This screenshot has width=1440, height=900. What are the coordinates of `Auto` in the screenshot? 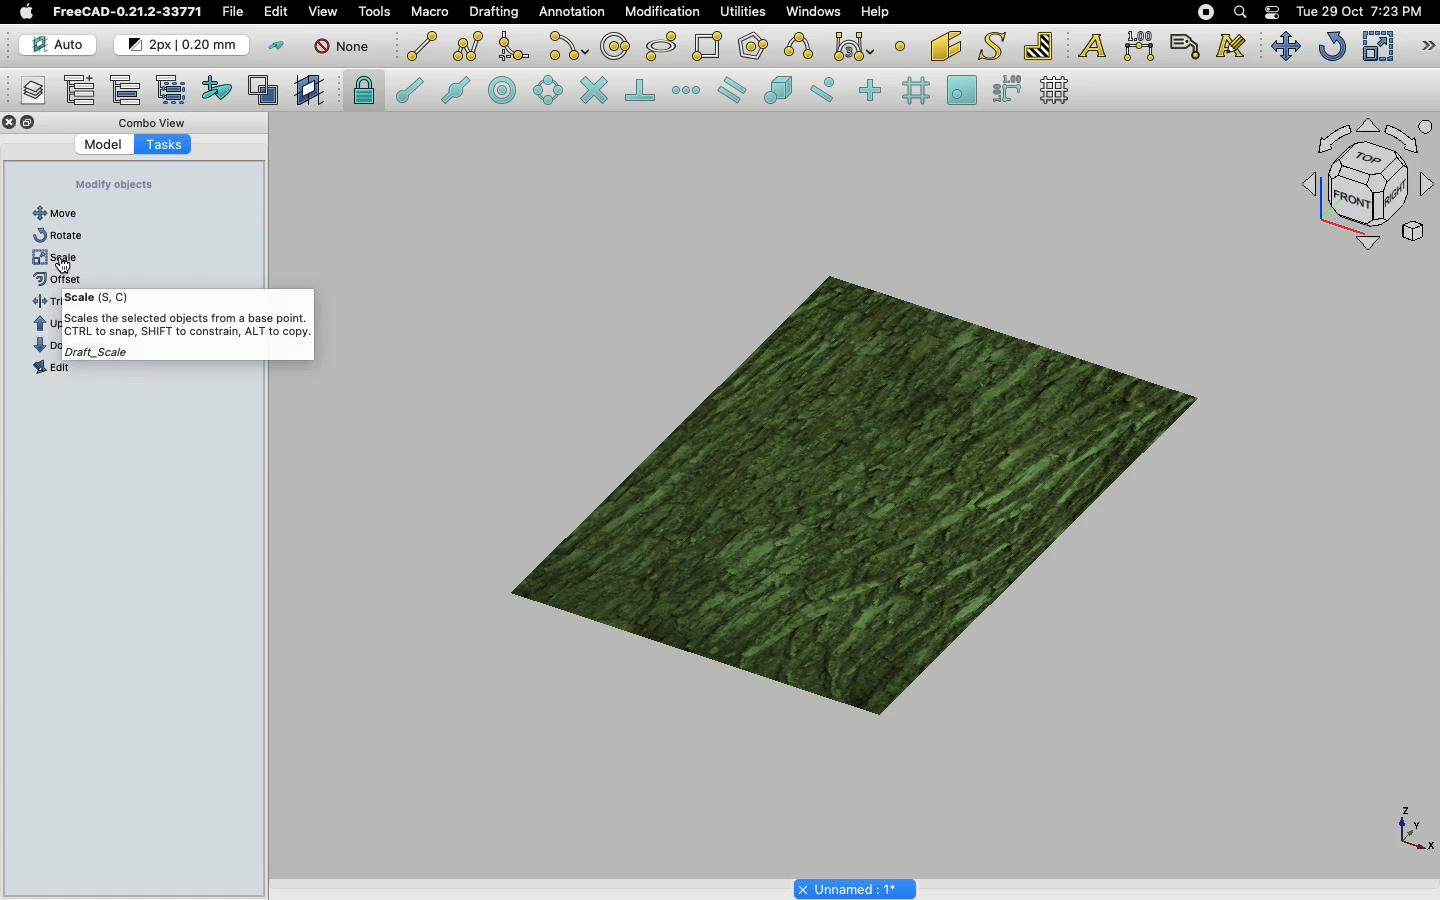 It's located at (51, 44).